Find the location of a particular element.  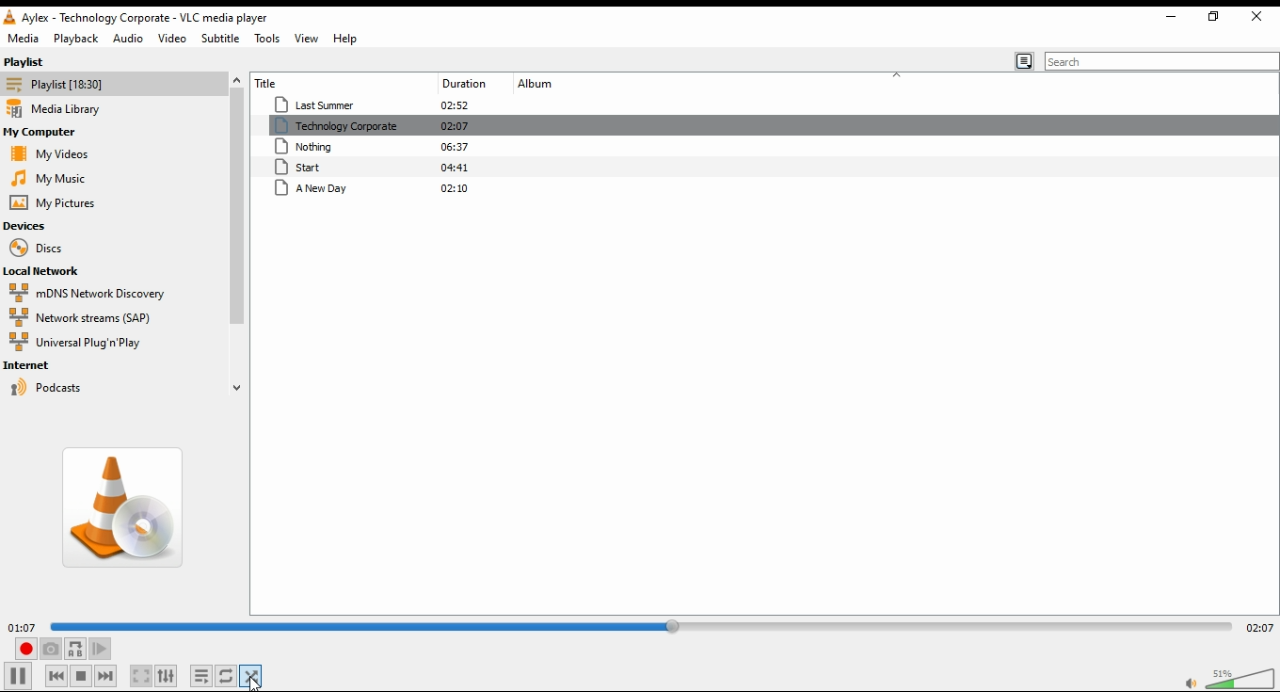

my computer is located at coordinates (46, 133).